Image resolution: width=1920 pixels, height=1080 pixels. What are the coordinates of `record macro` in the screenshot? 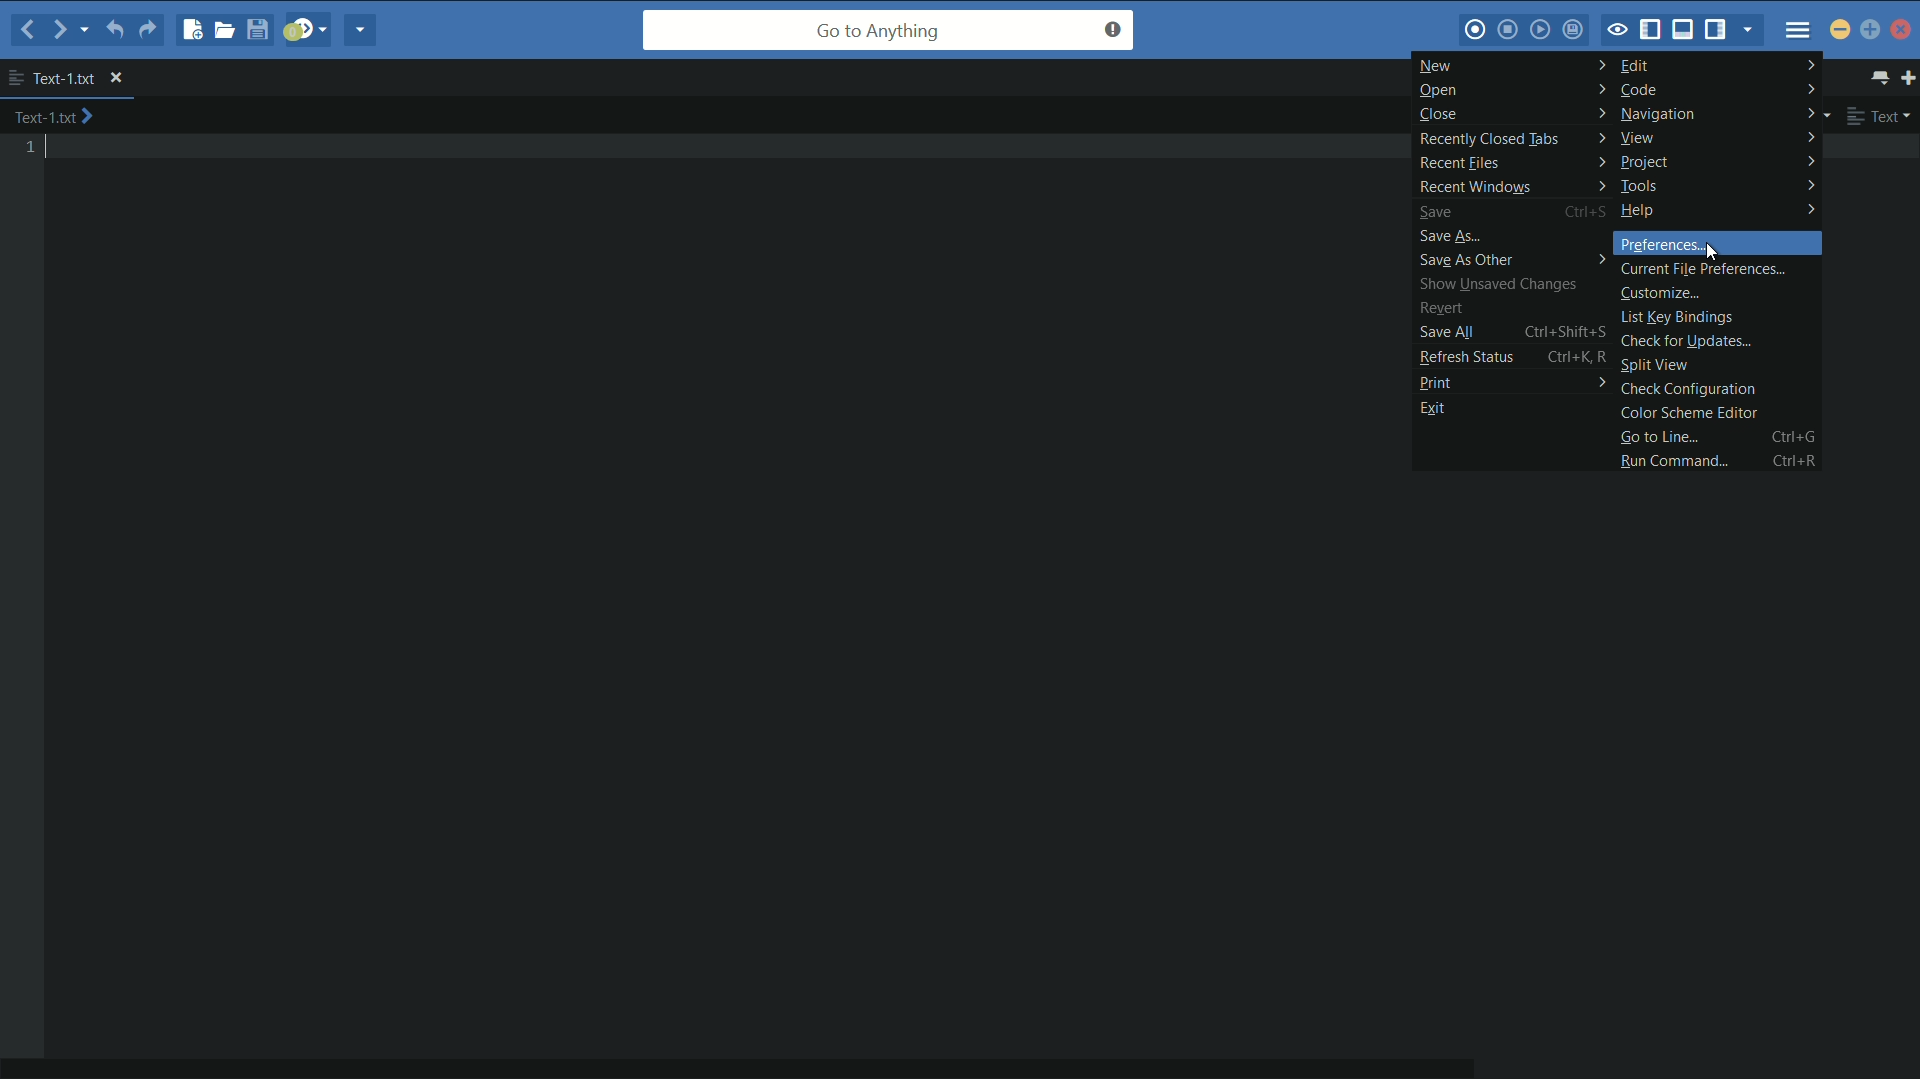 It's located at (1474, 32).